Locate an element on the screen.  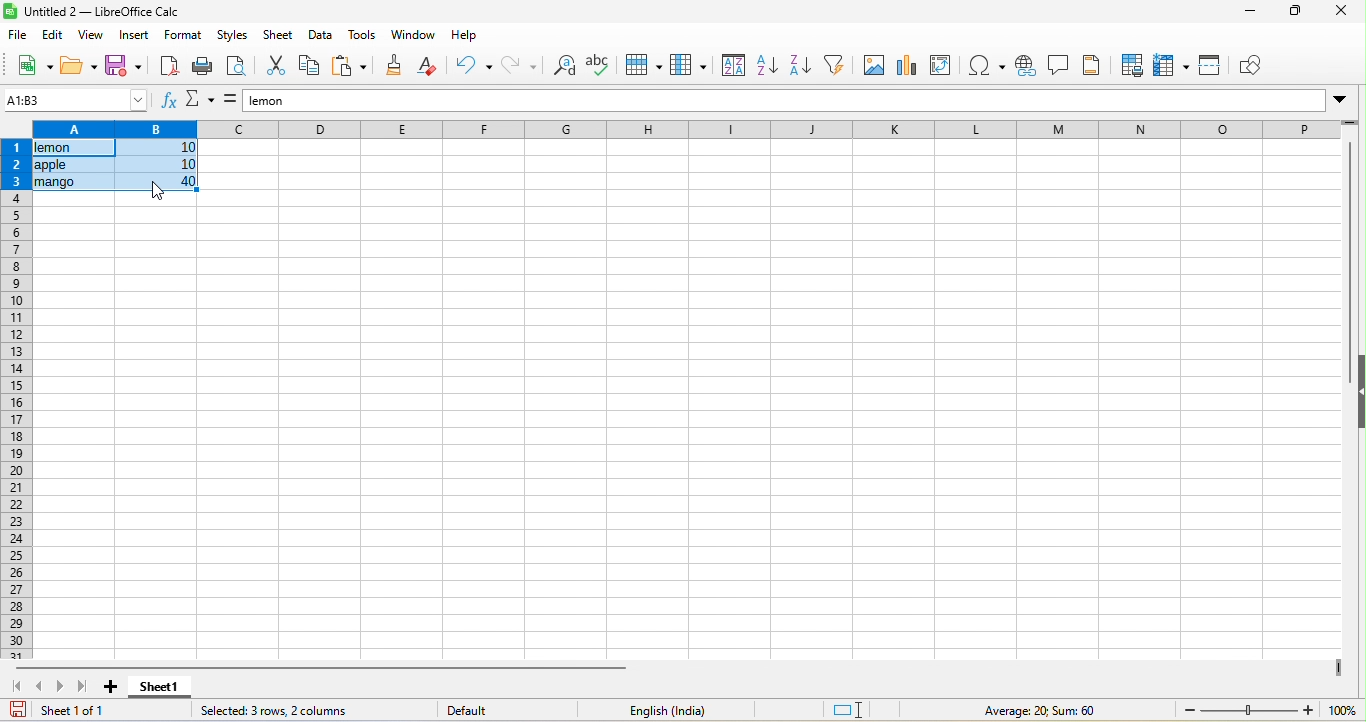
edit is located at coordinates (52, 37).